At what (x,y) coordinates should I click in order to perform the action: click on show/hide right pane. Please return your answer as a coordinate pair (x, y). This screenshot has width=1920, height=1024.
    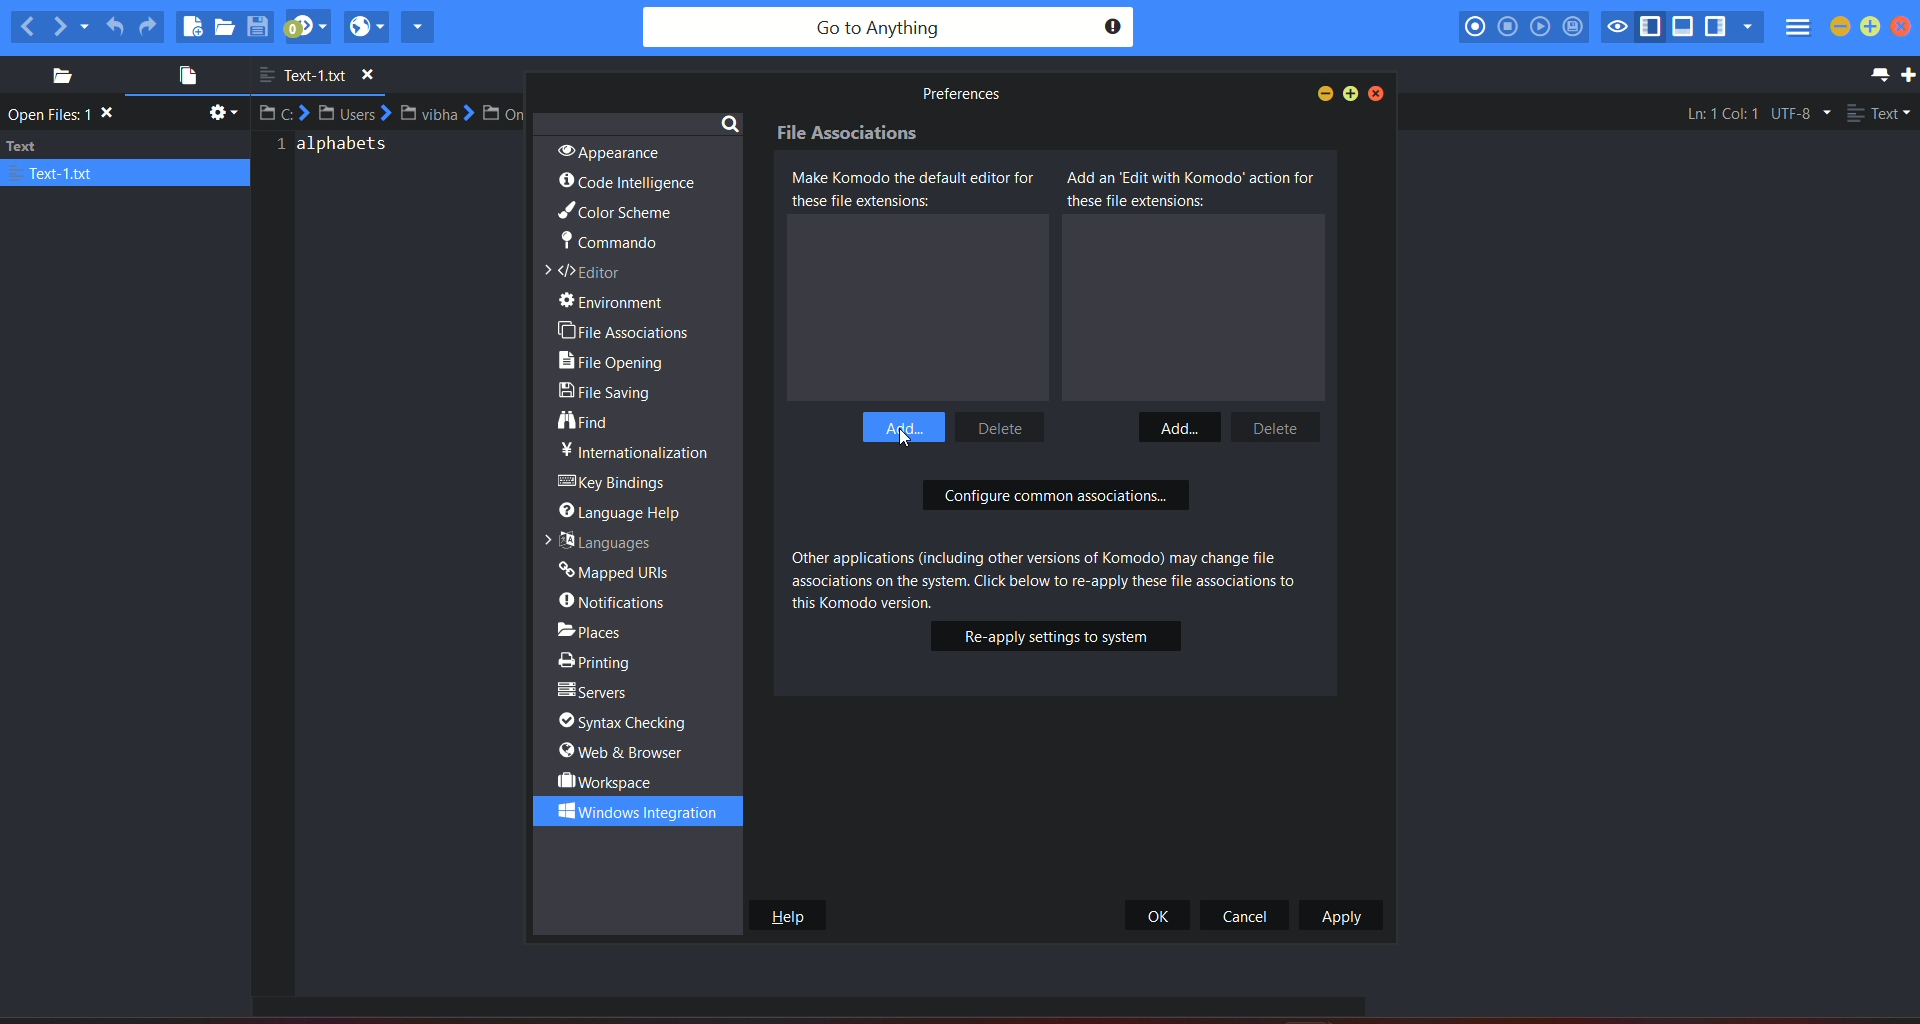
    Looking at the image, I should click on (1715, 29).